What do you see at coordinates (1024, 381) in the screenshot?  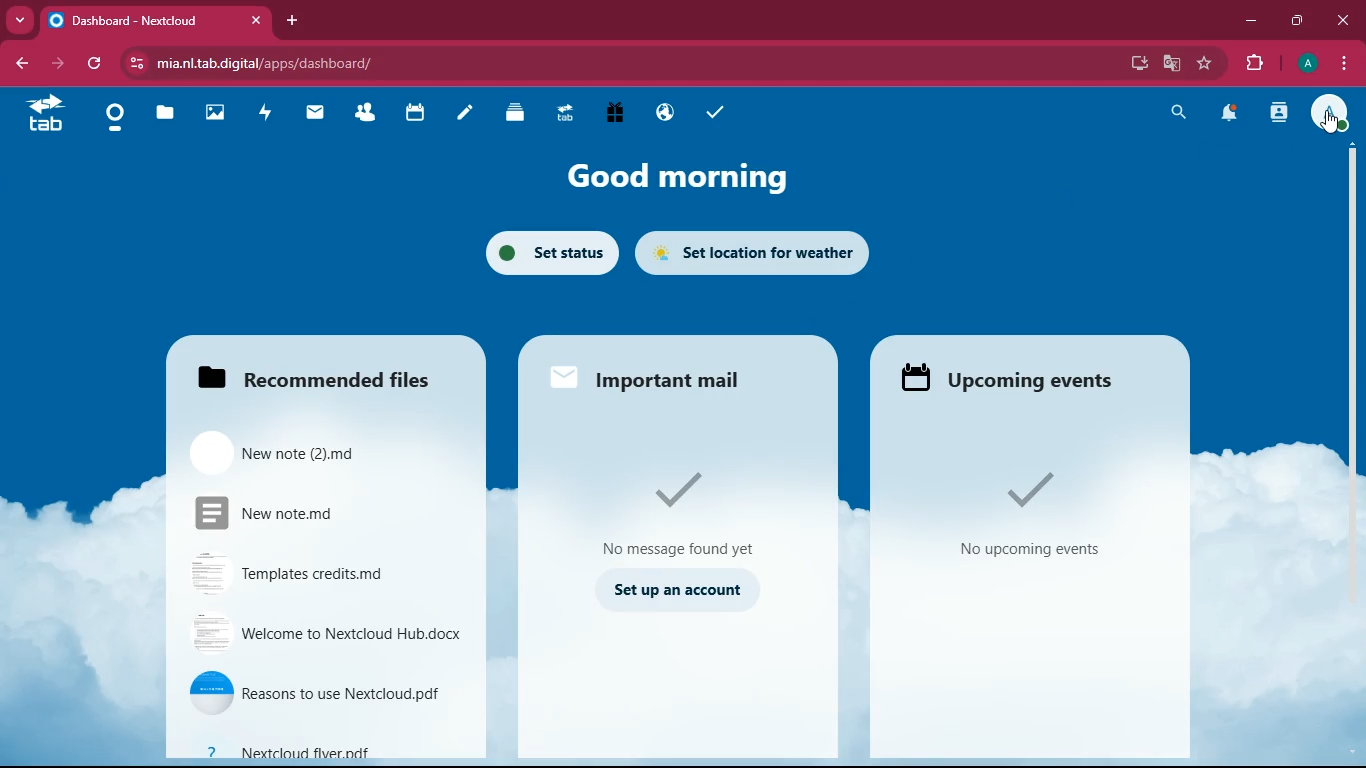 I see `events` at bounding box center [1024, 381].